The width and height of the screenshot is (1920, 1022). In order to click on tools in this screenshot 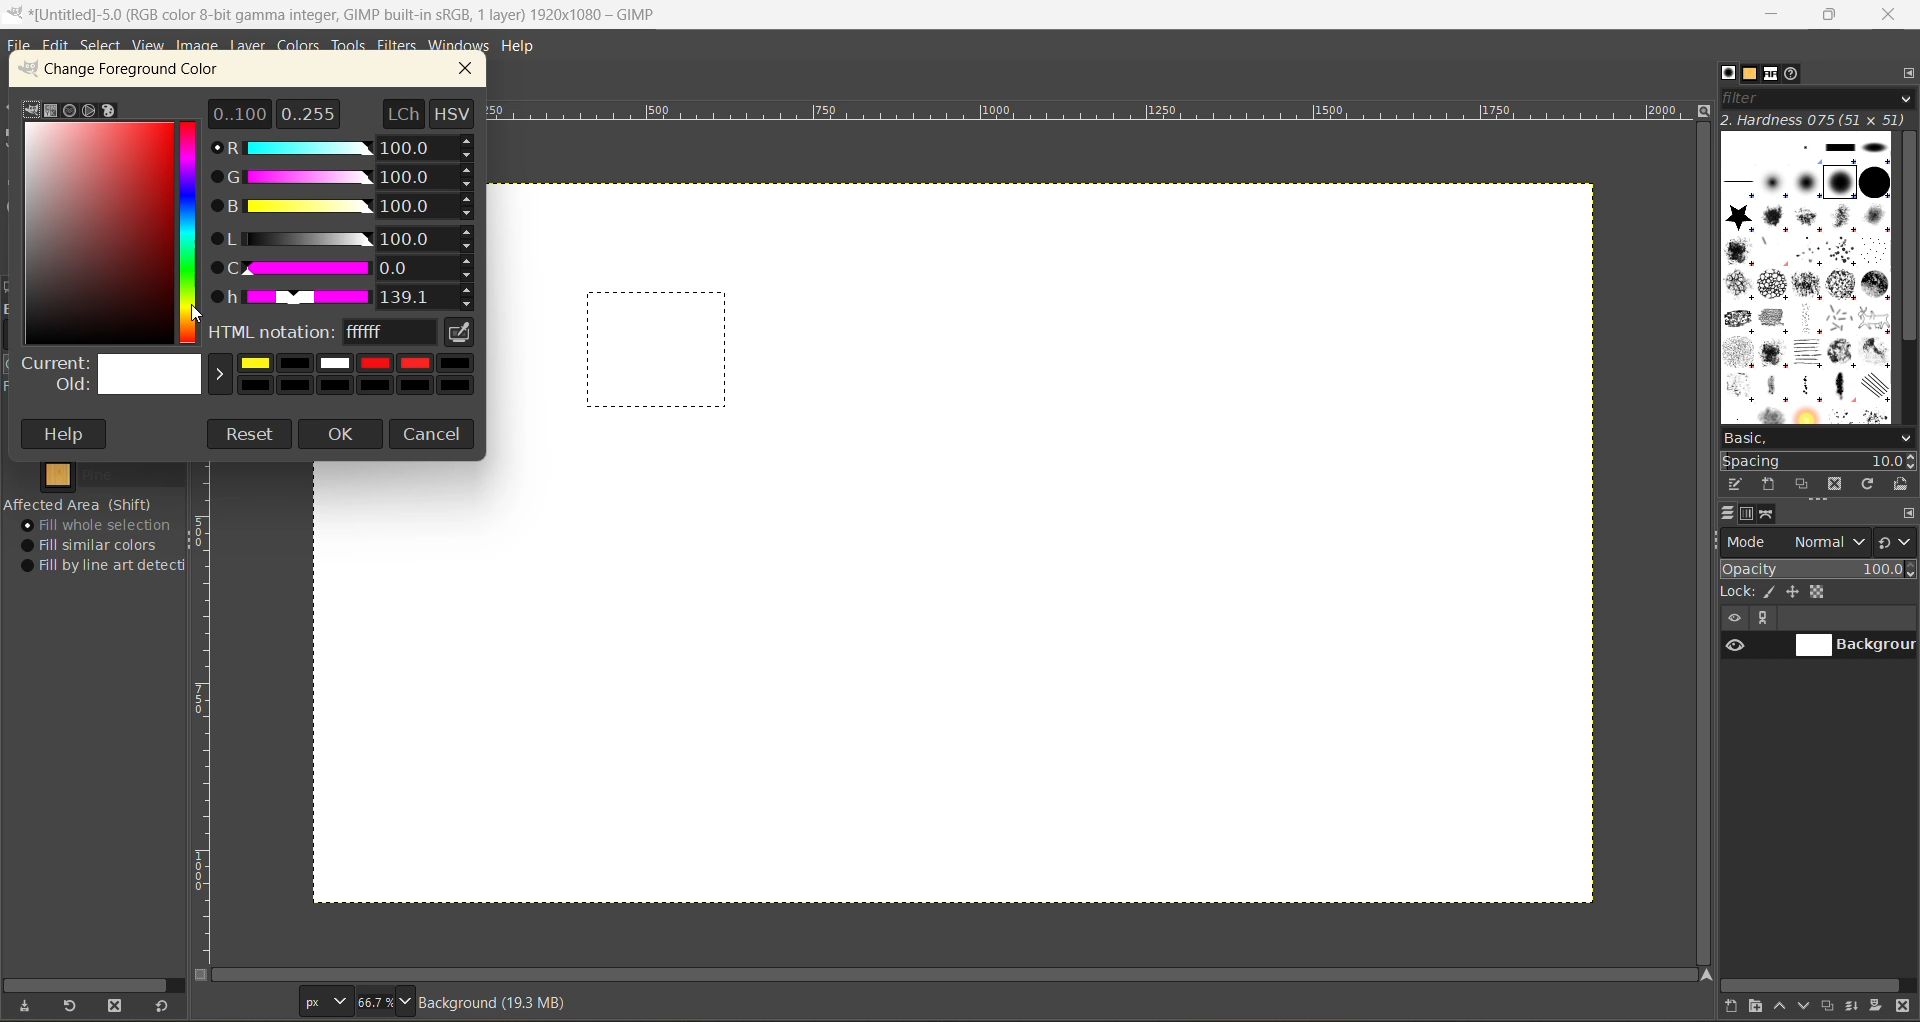, I will do `click(351, 47)`.